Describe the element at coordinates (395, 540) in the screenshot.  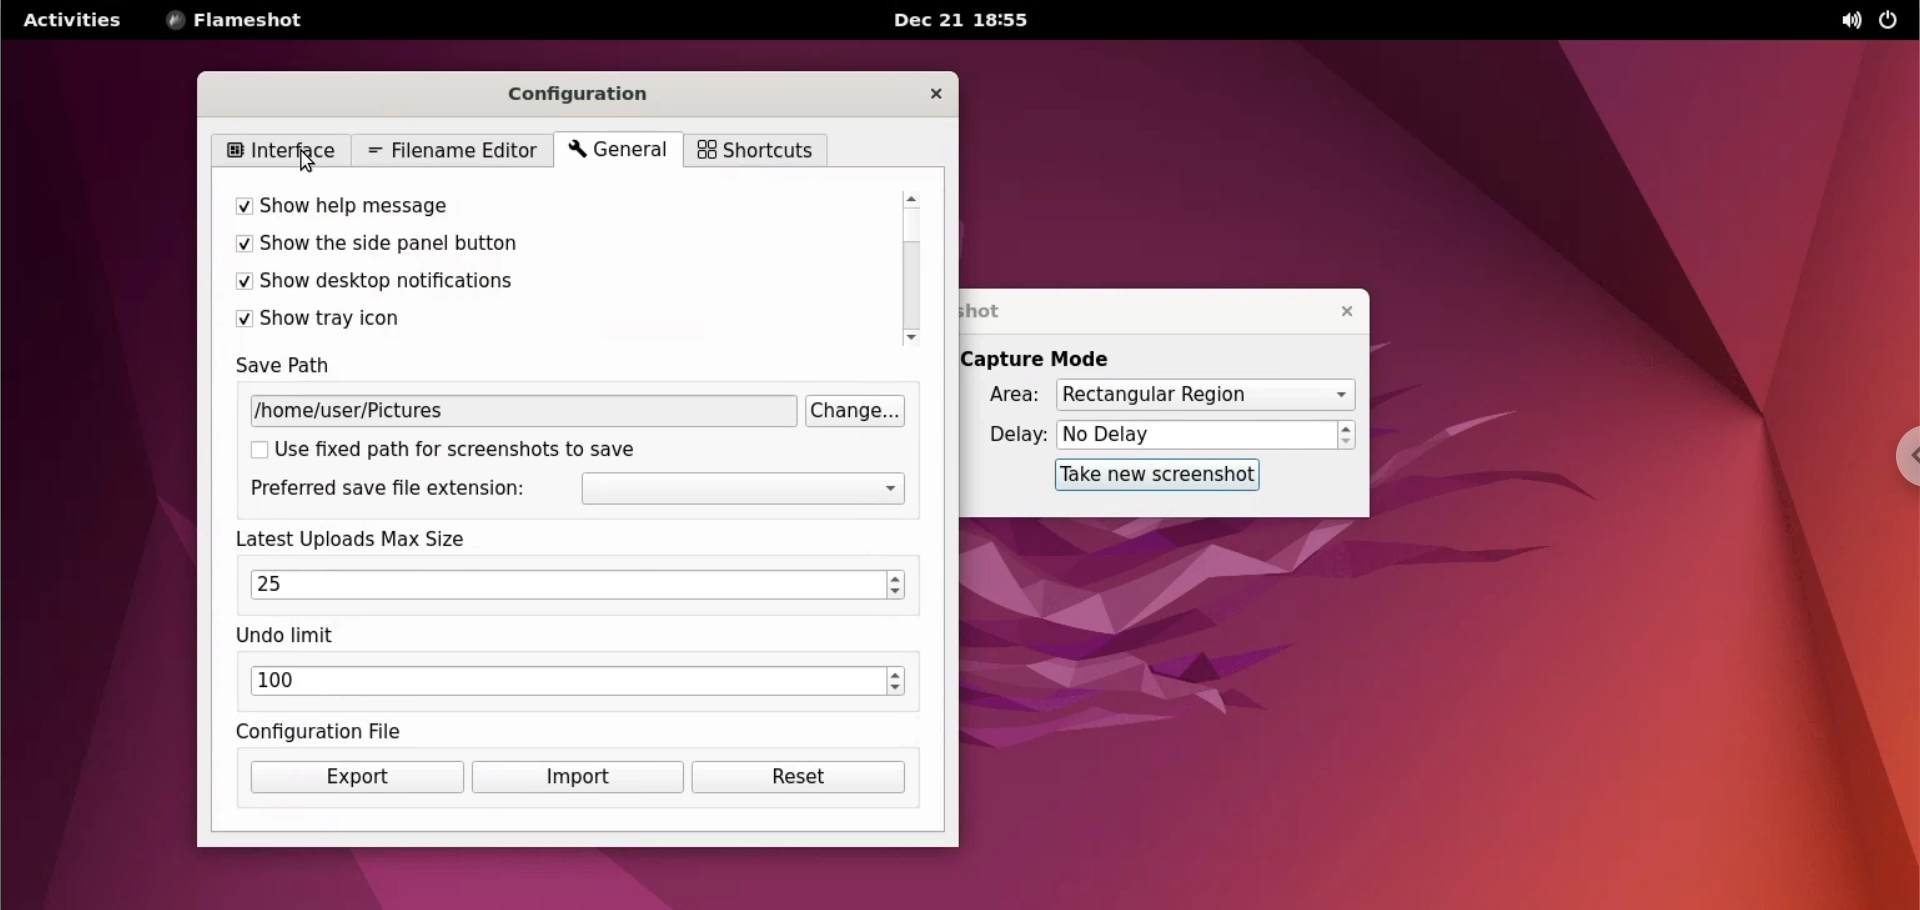
I see `latest upload max size` at that location.